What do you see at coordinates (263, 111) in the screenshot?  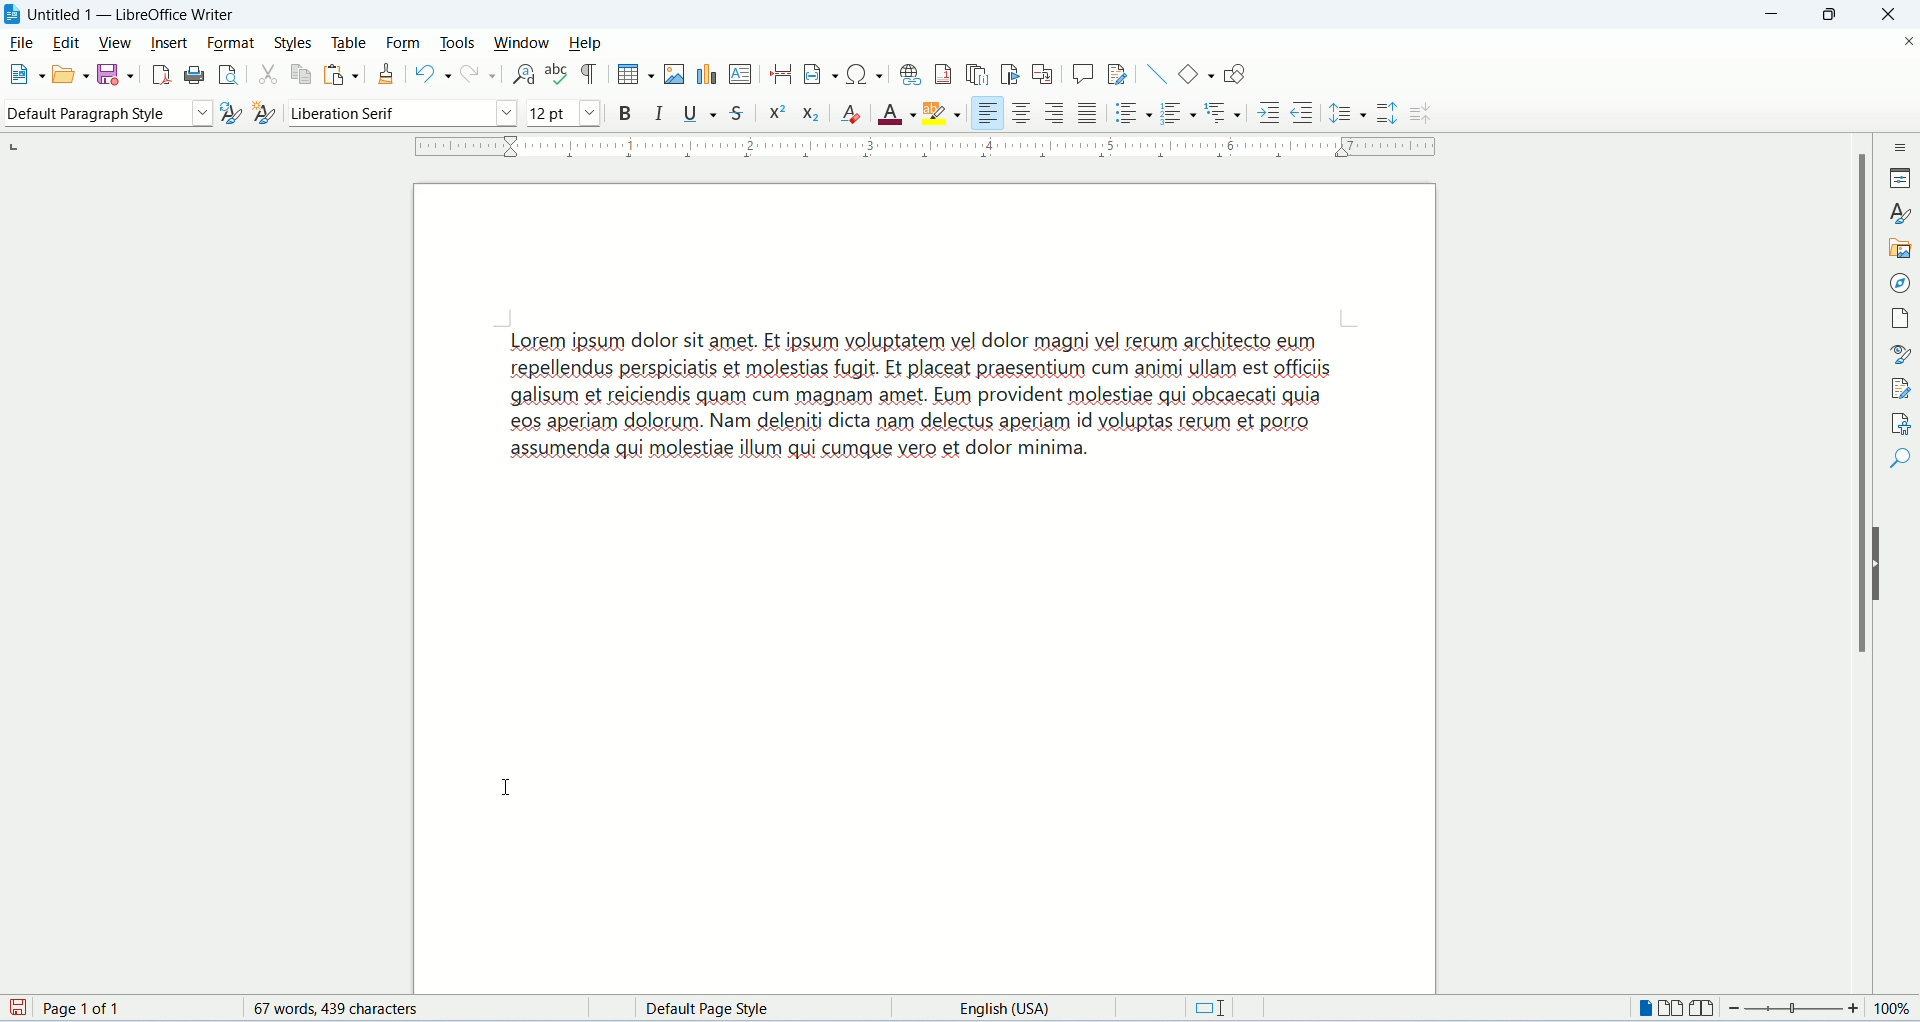 I see `select new style` at bounding box center [263, 111].